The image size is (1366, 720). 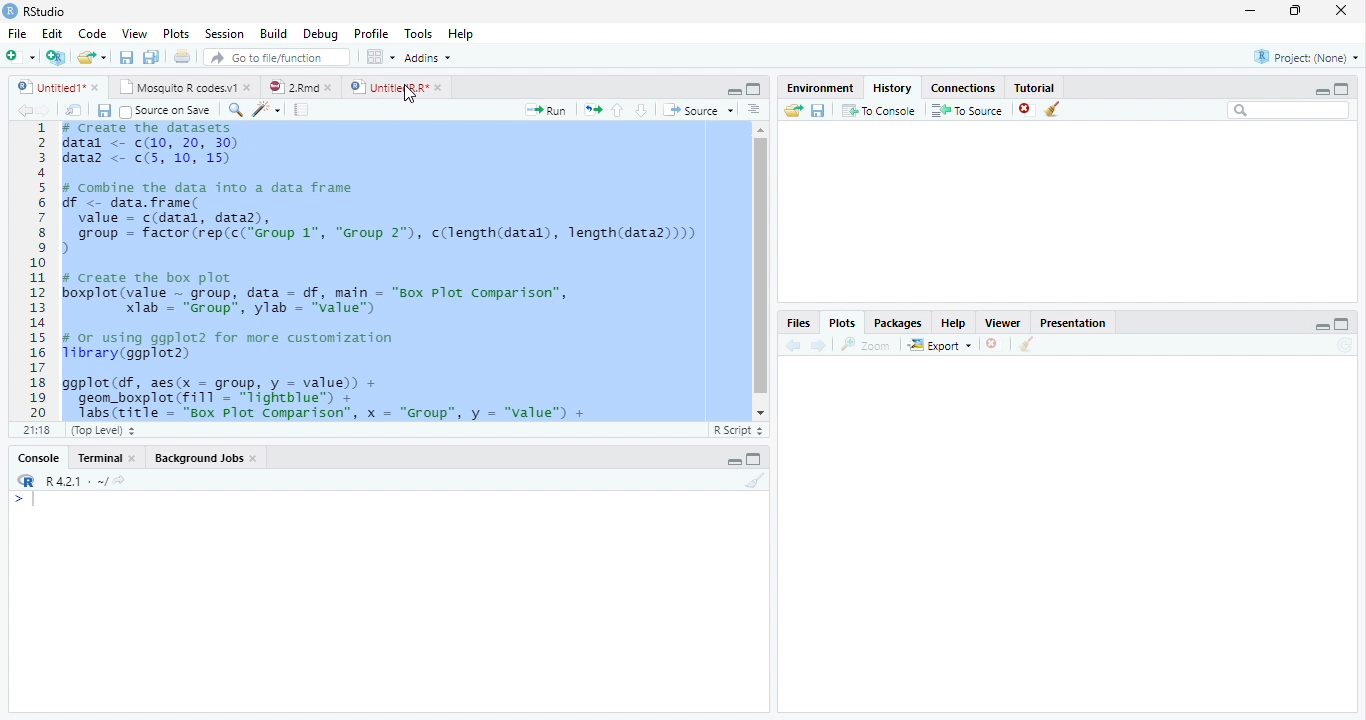 I want to click on Compile Report, so click(x=302, y=109).